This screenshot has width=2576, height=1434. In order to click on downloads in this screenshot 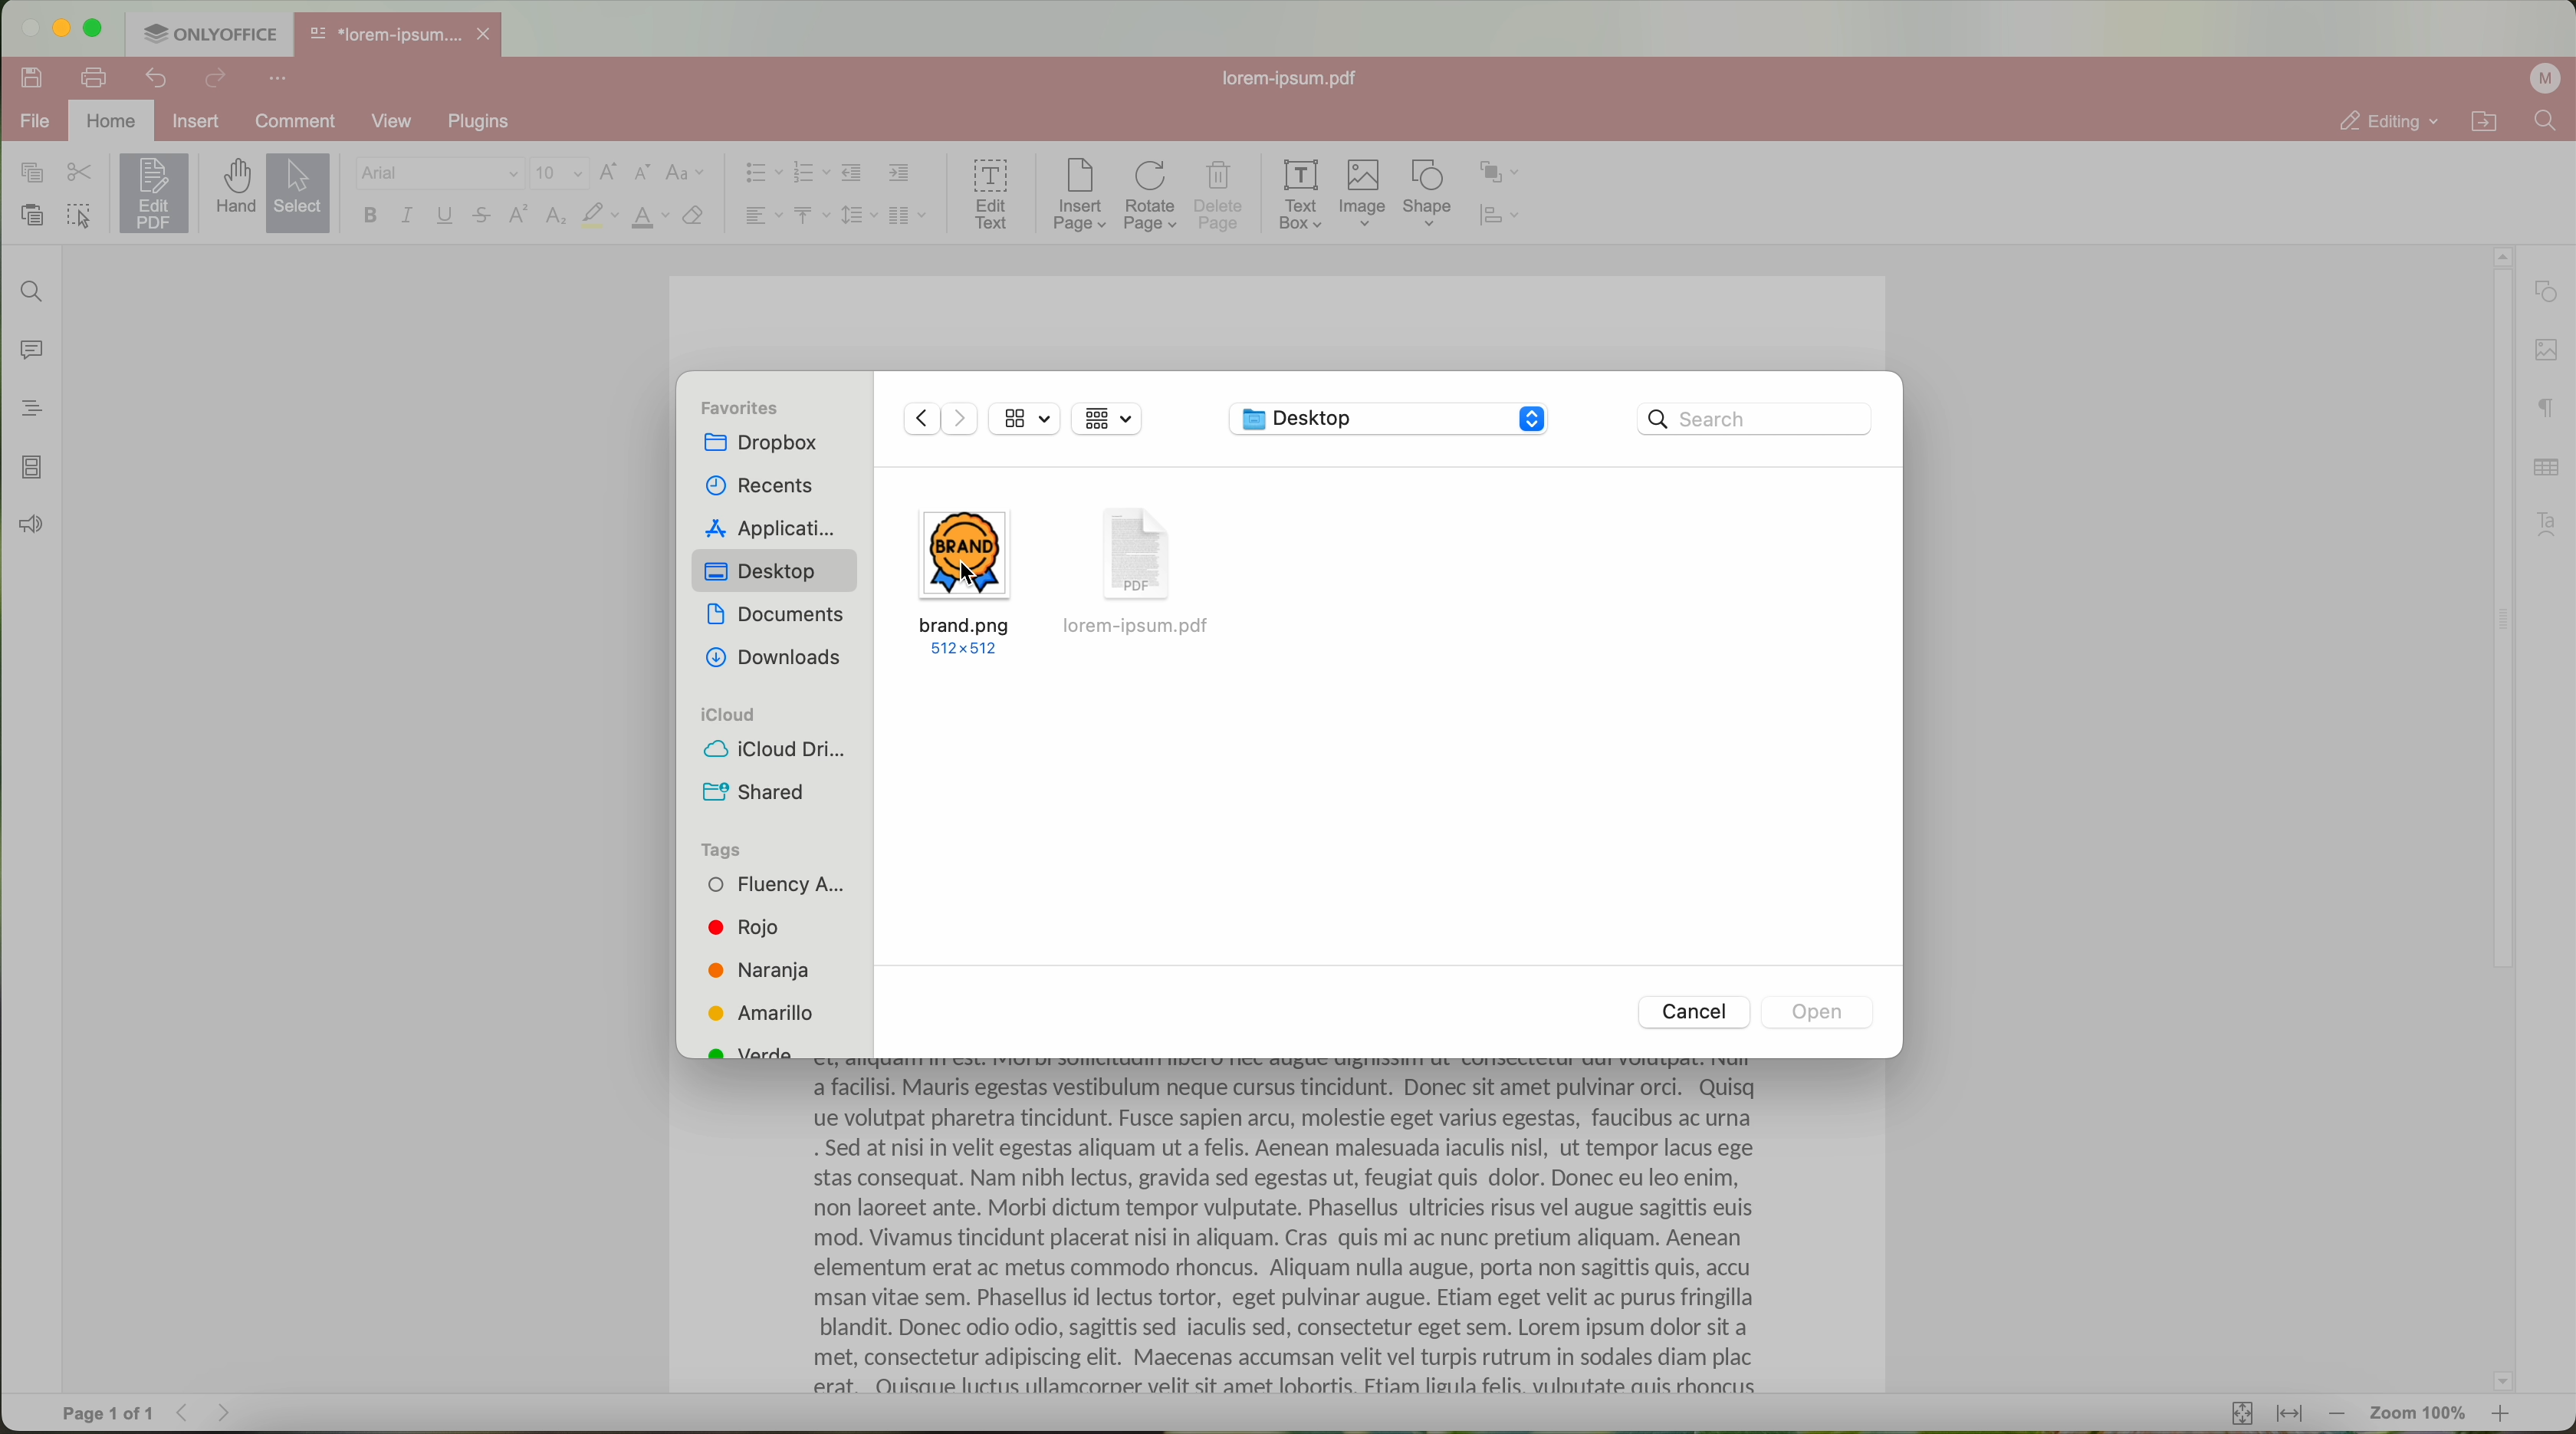, I will do `click(773, 658)`.